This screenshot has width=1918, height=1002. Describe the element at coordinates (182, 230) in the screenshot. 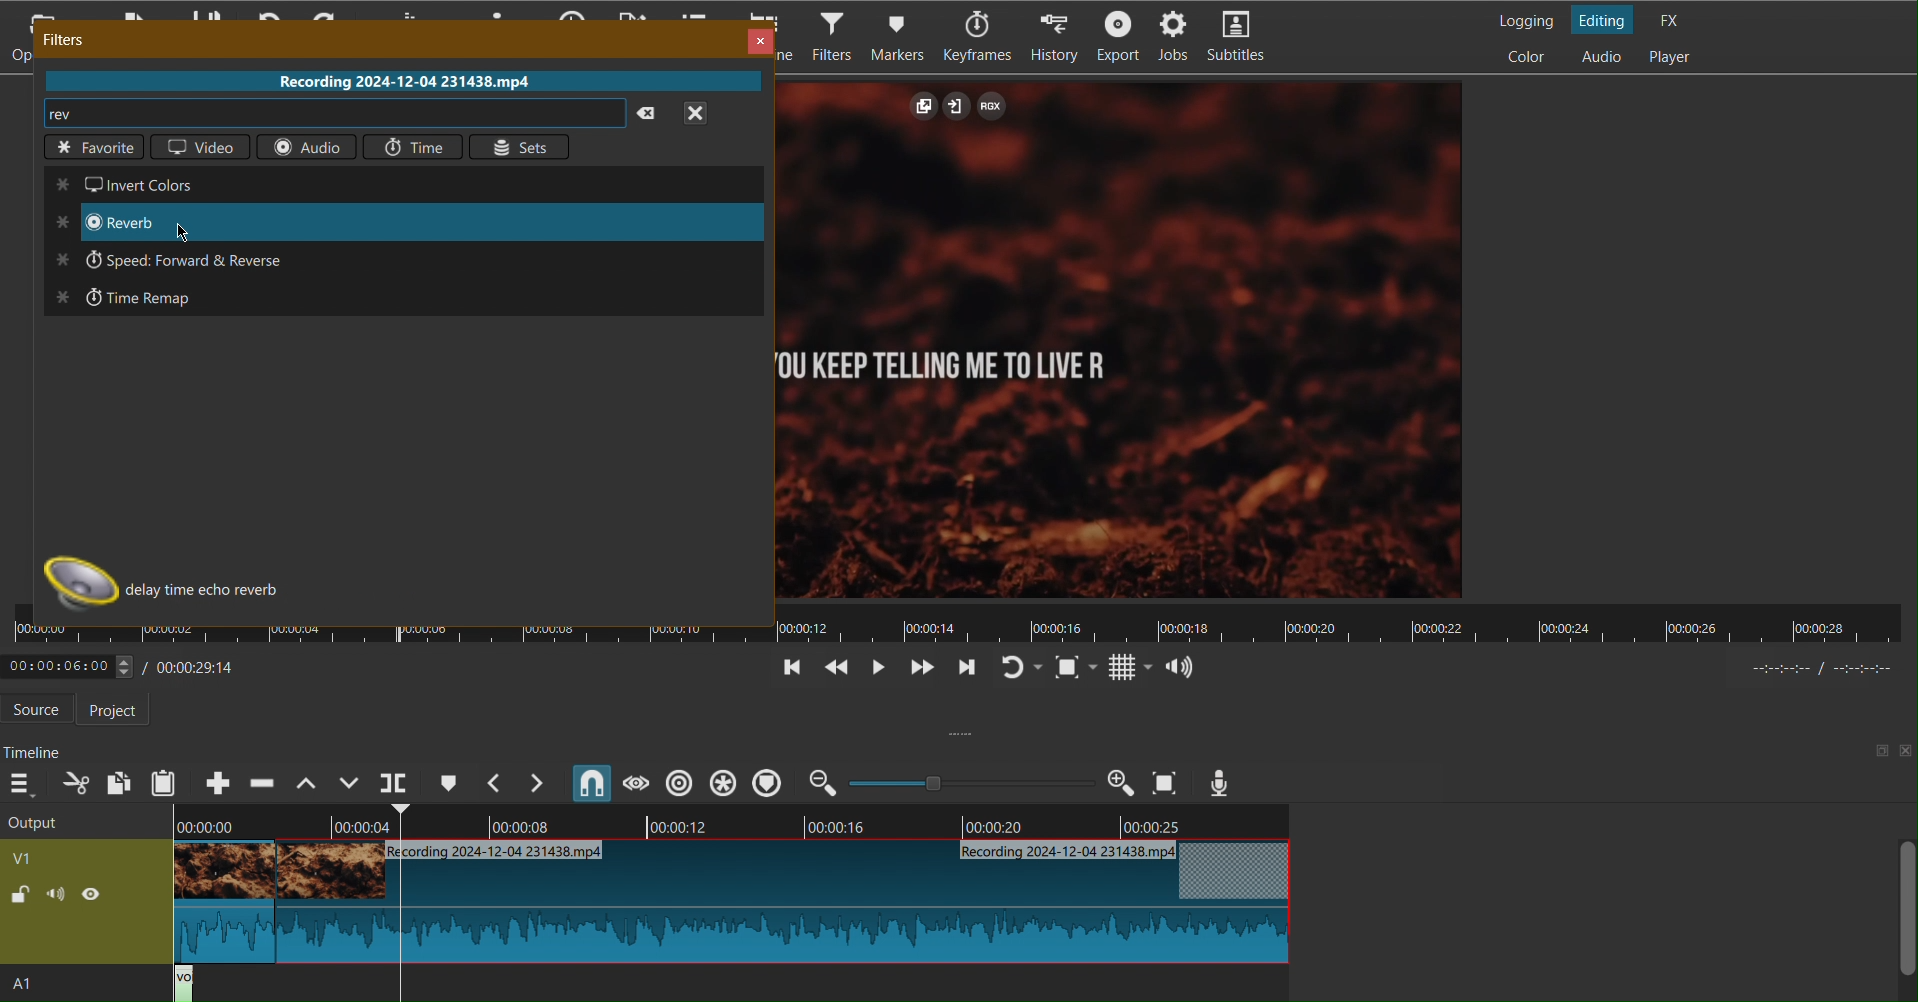

I see `Cursor at Reverb` at that location.